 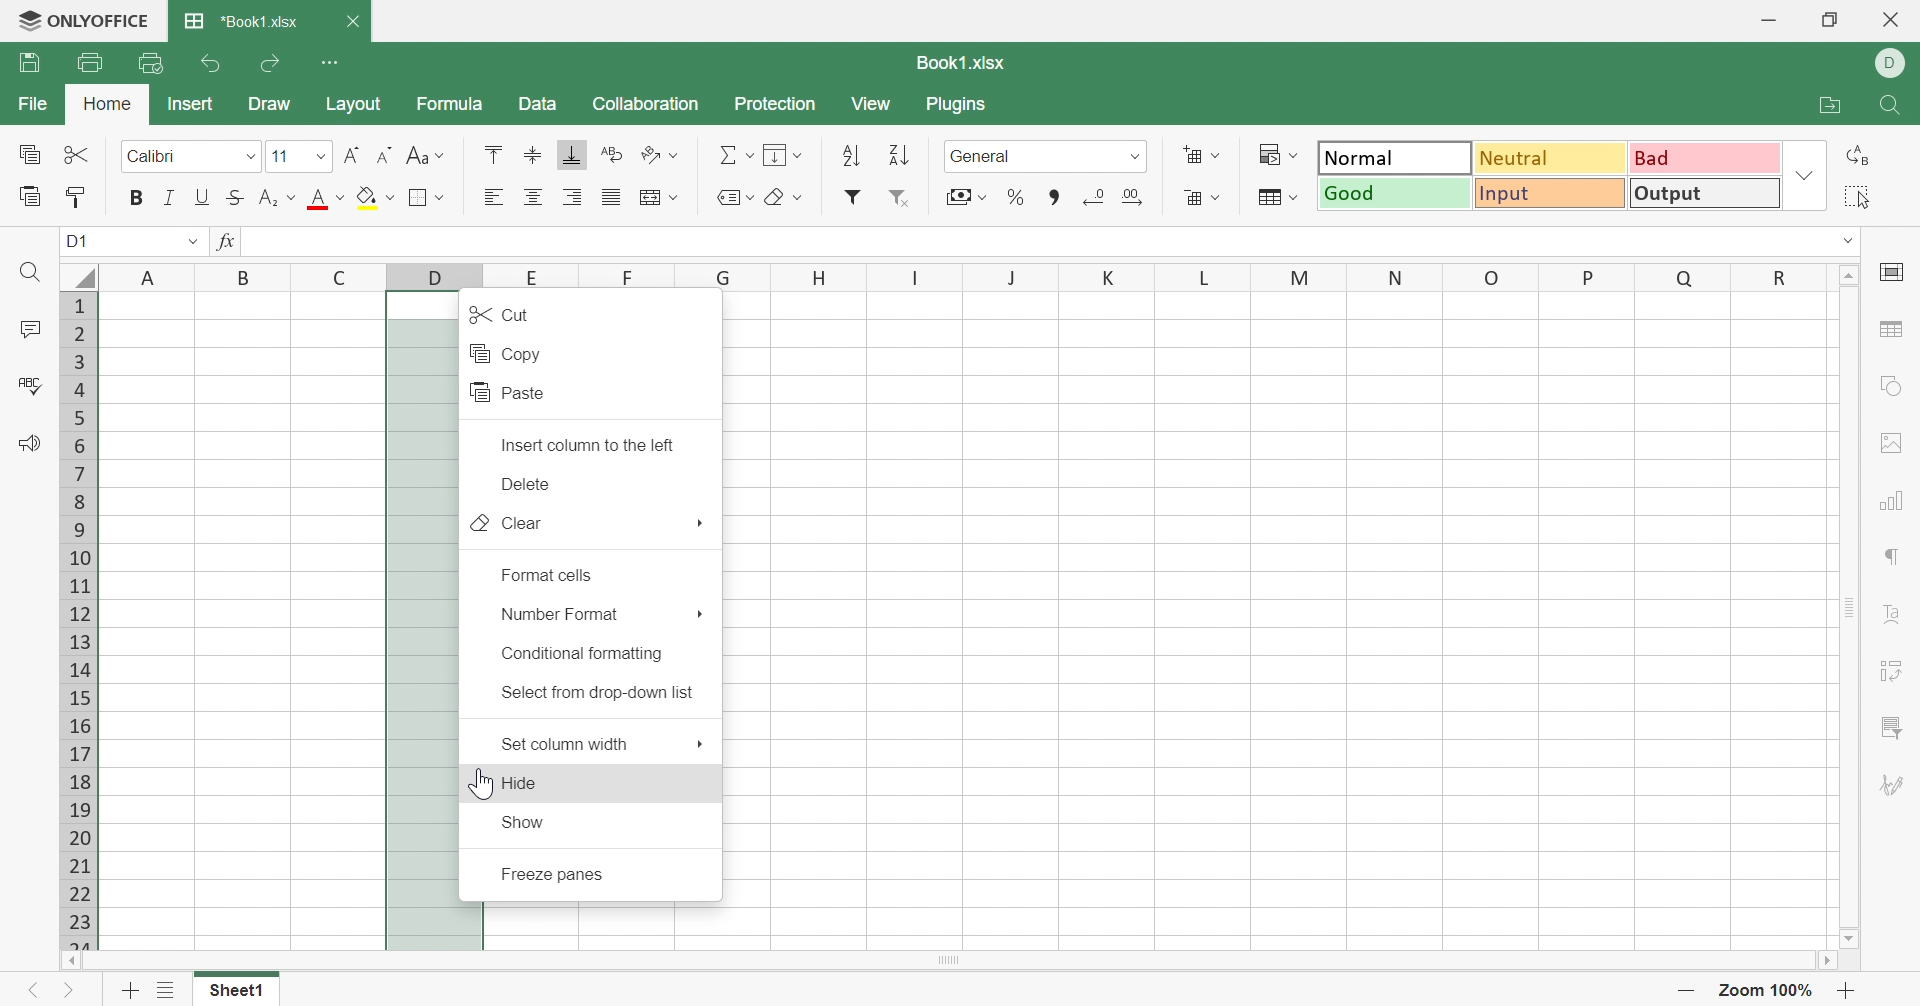 I want to click on Wrap Text, so click(x=611, y=154).